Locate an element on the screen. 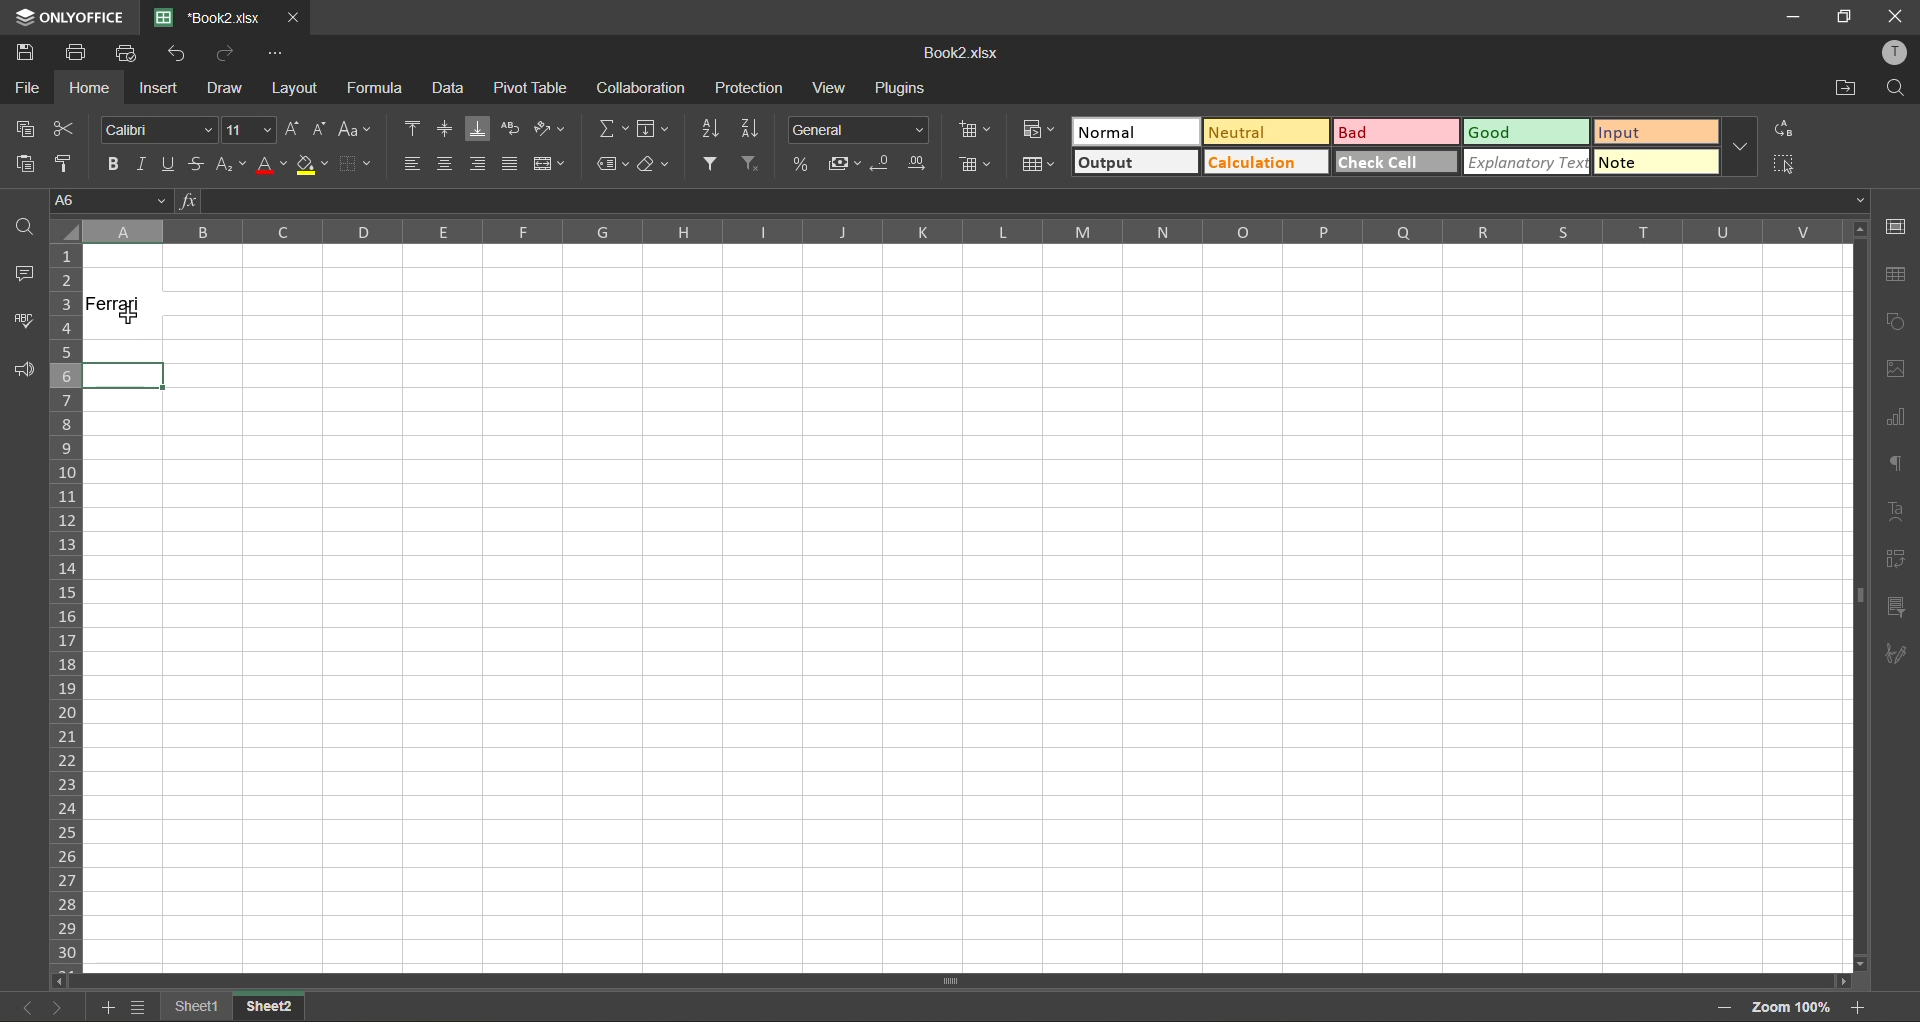  replace is located at coordinates (1784, 131).